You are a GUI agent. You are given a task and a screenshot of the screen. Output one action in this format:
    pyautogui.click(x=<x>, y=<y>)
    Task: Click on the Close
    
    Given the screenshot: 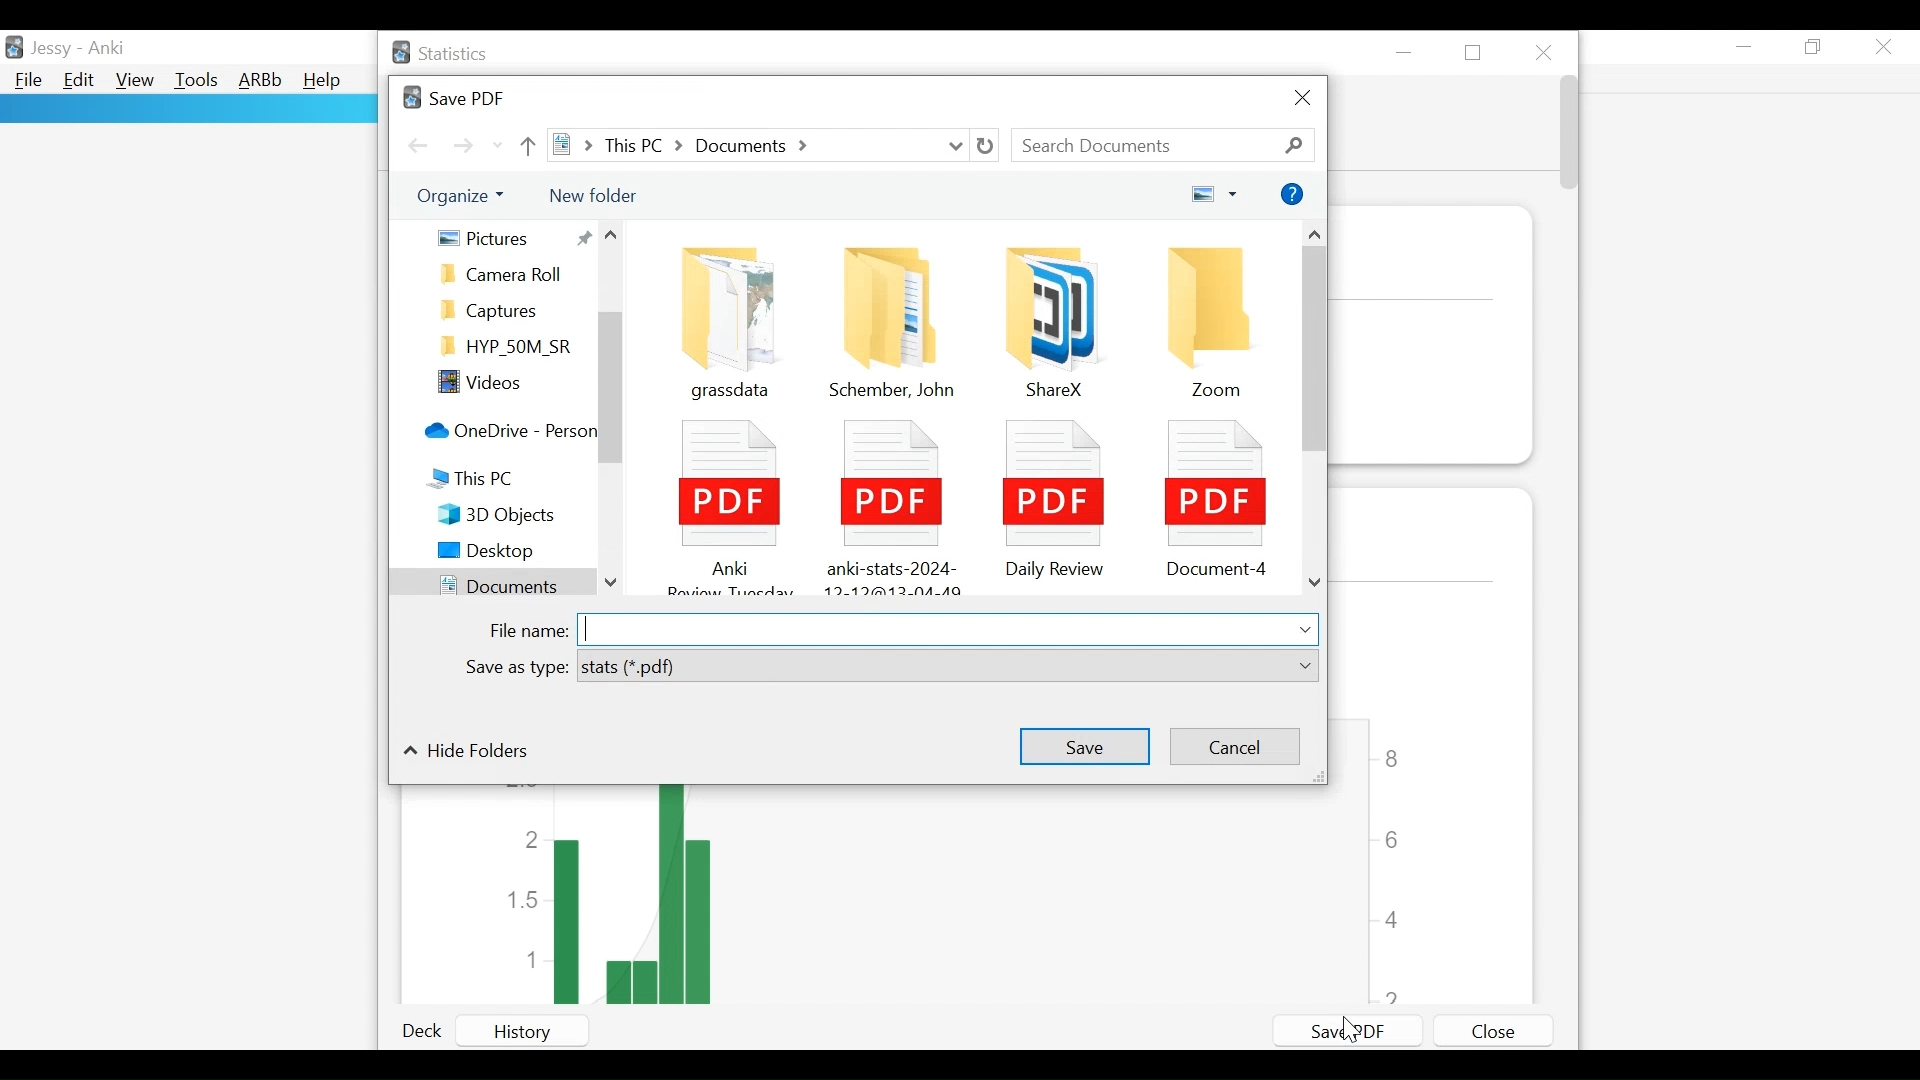 What is the action you would take?
    pyautogui.click(x=1885, y=46)
    